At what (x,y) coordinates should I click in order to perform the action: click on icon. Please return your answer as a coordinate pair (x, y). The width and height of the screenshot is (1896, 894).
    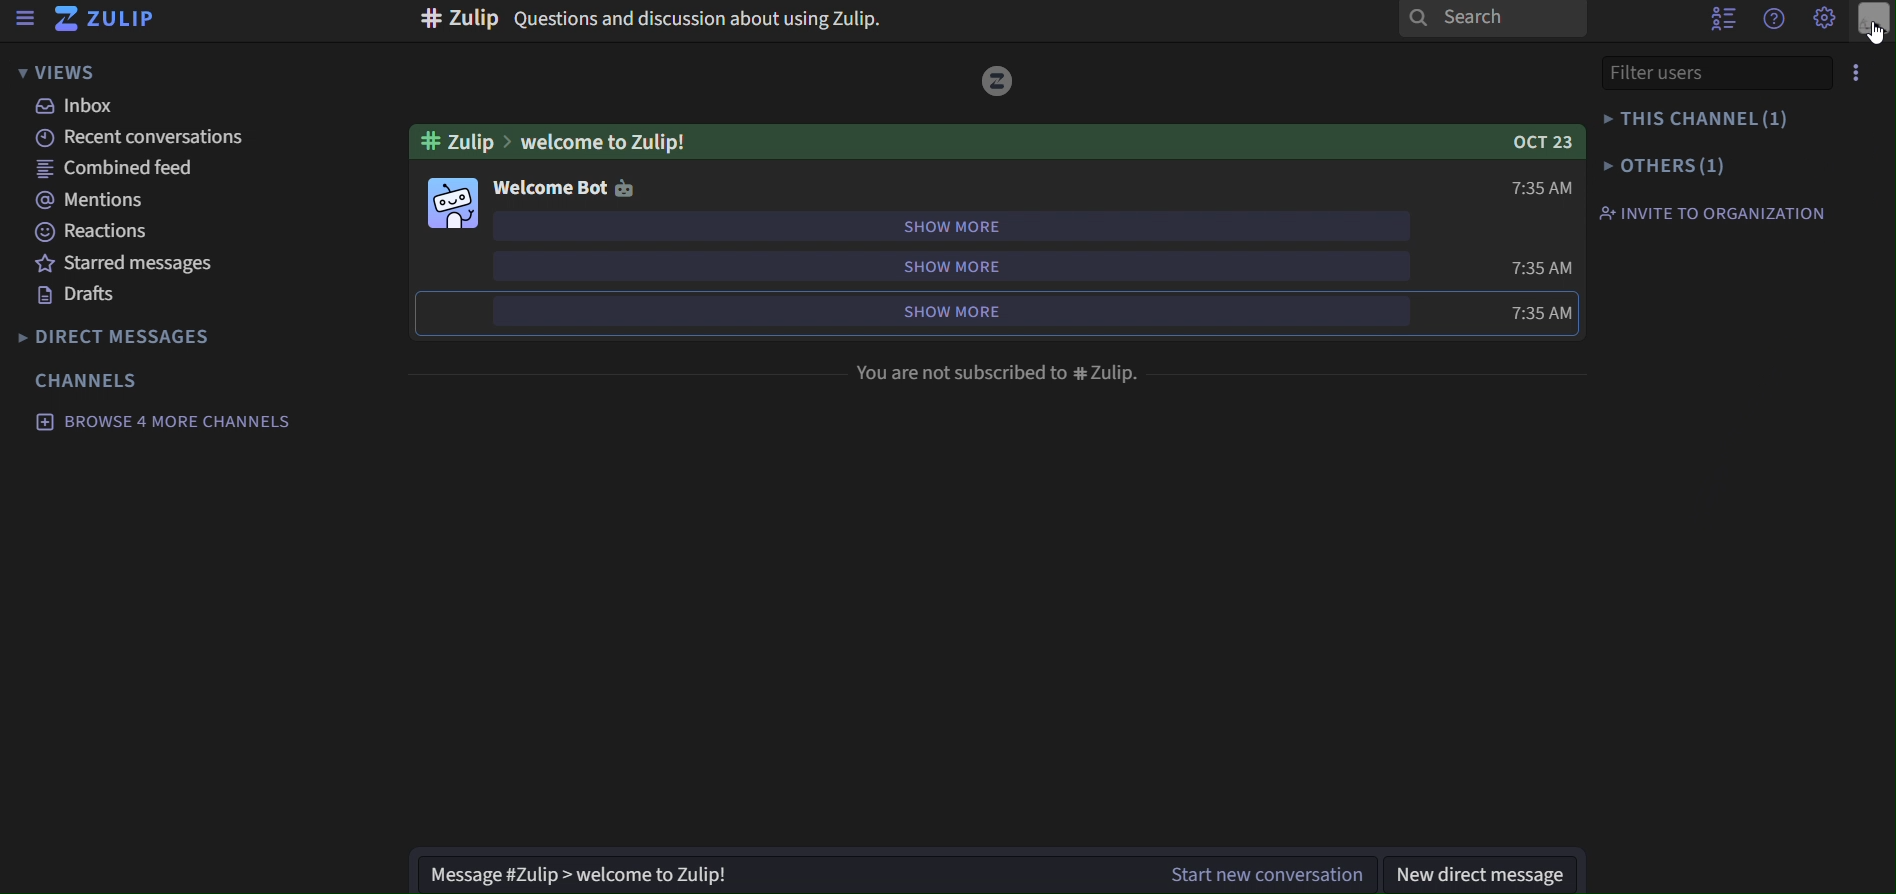
    Looking at the image, I should click on (624, 189).